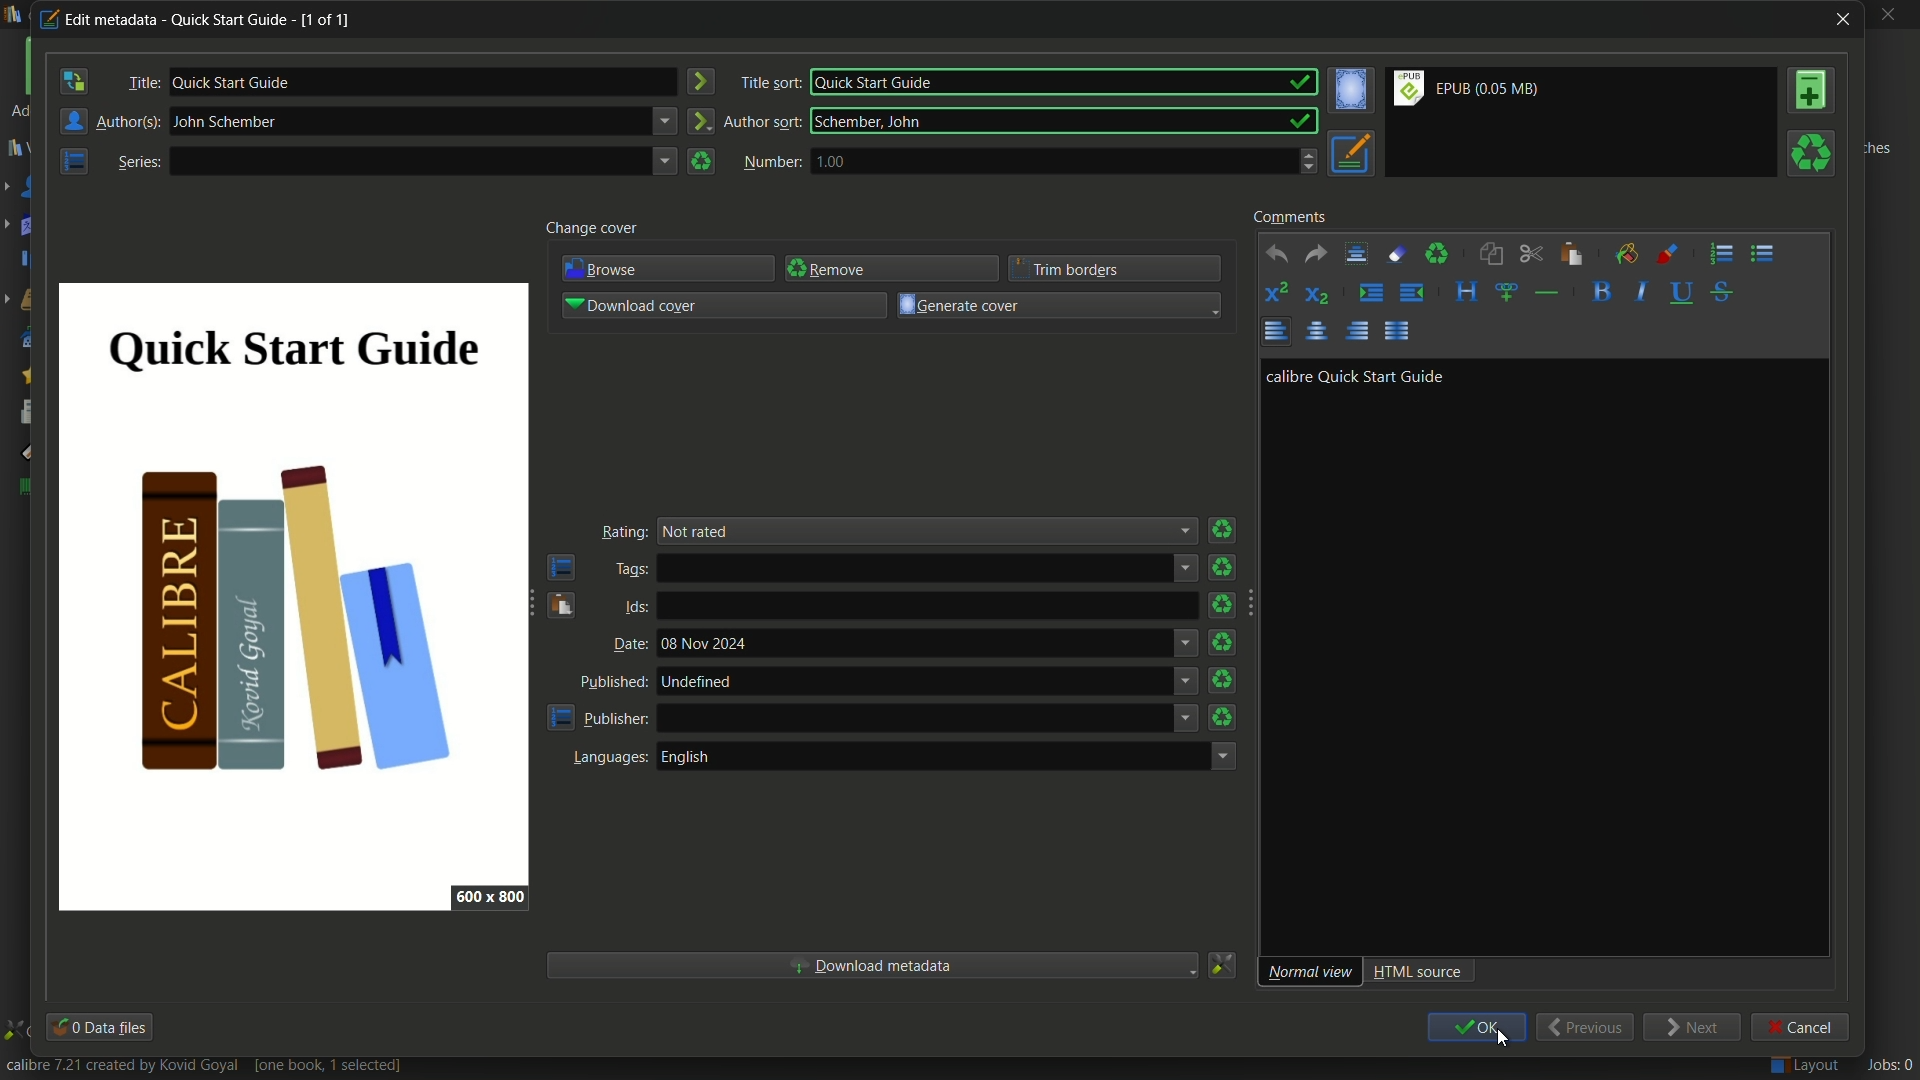 The image size is (1920, 1080). What do you see at coordinates (1185, 644) in the screenshot?
I see `dropdown` at bounding box center [1185, 644].